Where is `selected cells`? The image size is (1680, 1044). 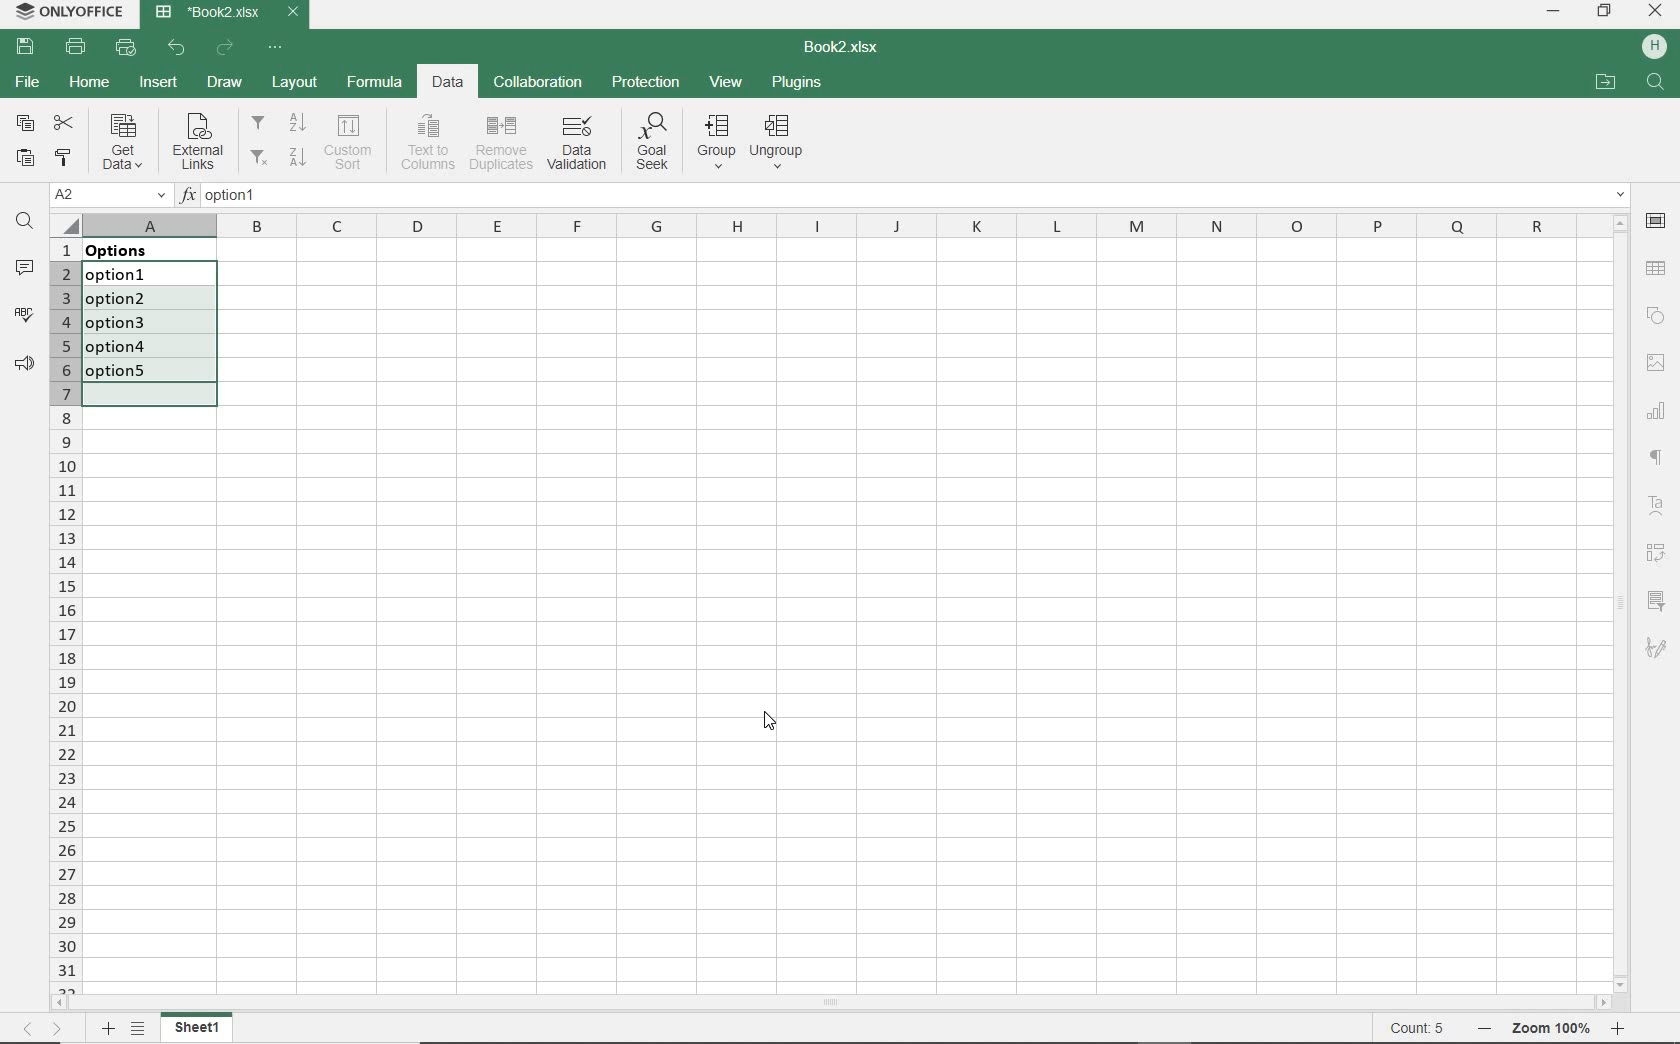 selected cells is located at coordinates (149, 333).